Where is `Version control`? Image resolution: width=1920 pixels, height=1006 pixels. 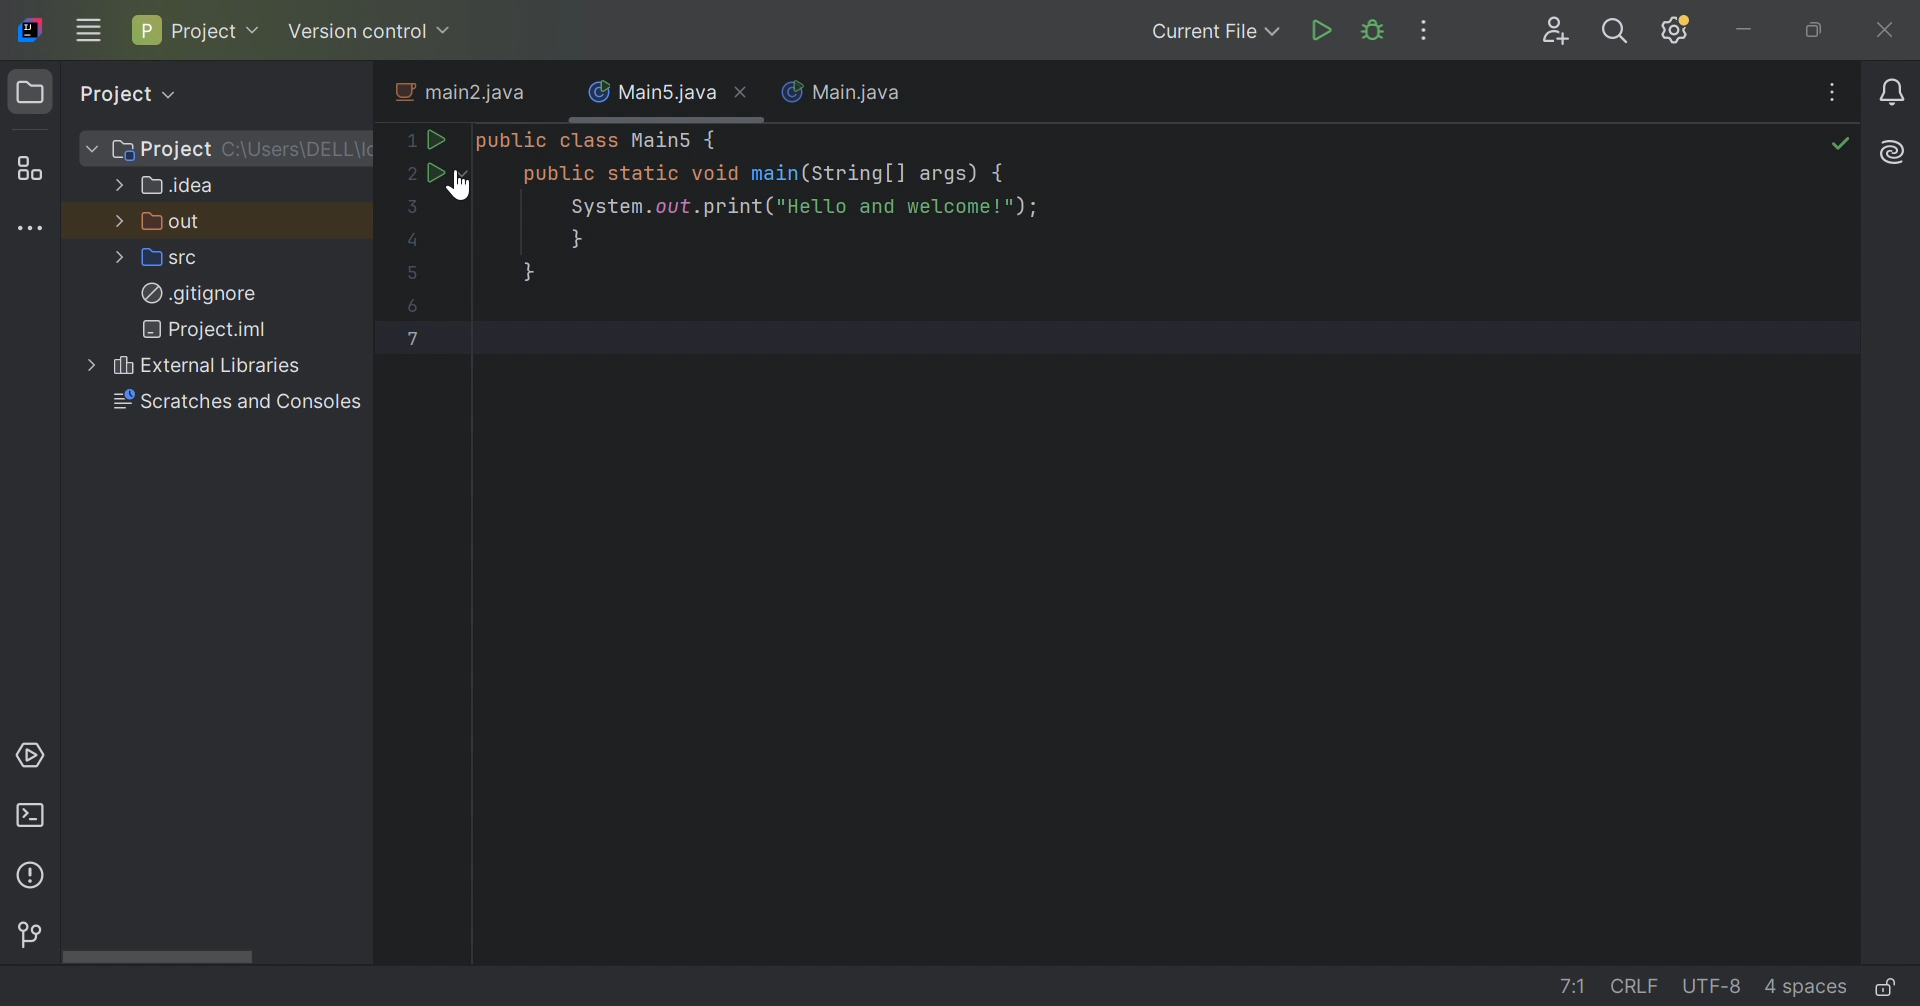 Version control is located at coordinates (28, 933).